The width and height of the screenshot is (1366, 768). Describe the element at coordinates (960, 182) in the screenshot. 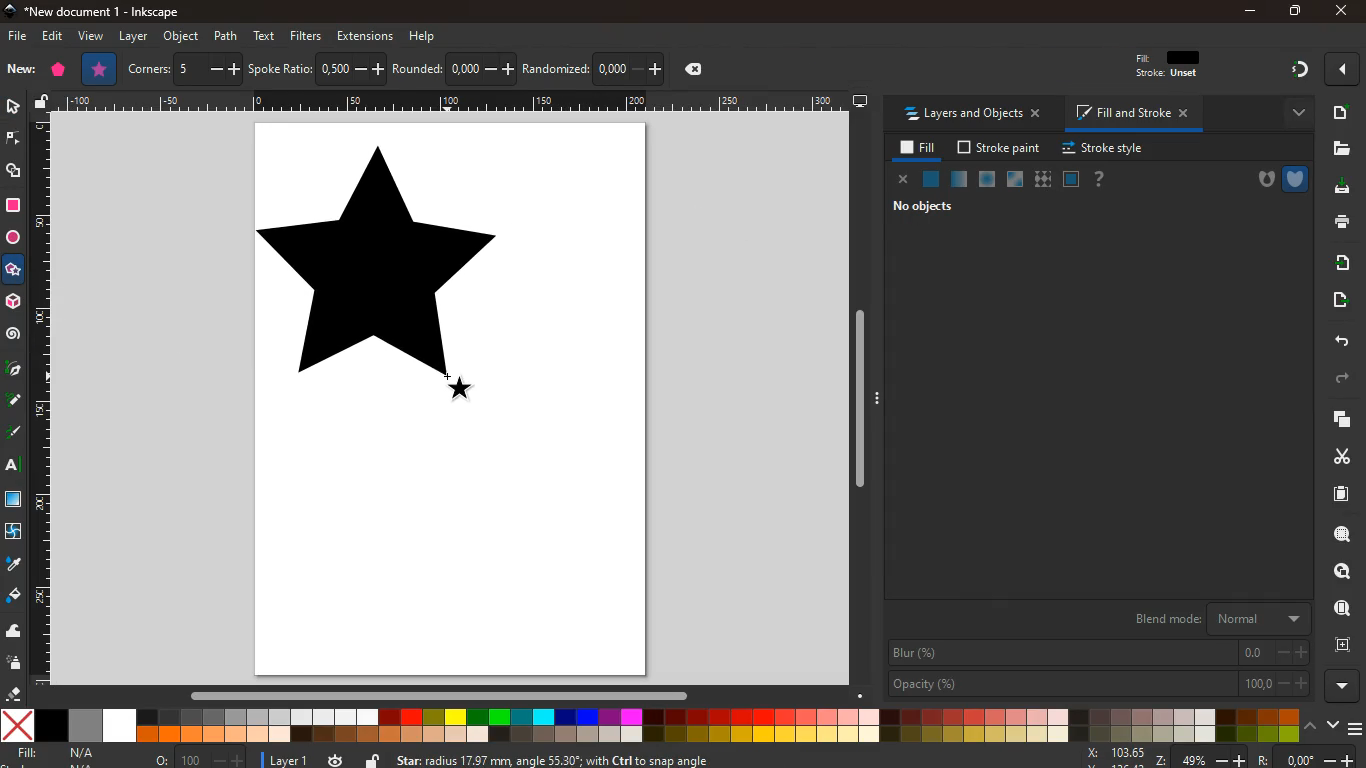

I see `opacity` at that location.